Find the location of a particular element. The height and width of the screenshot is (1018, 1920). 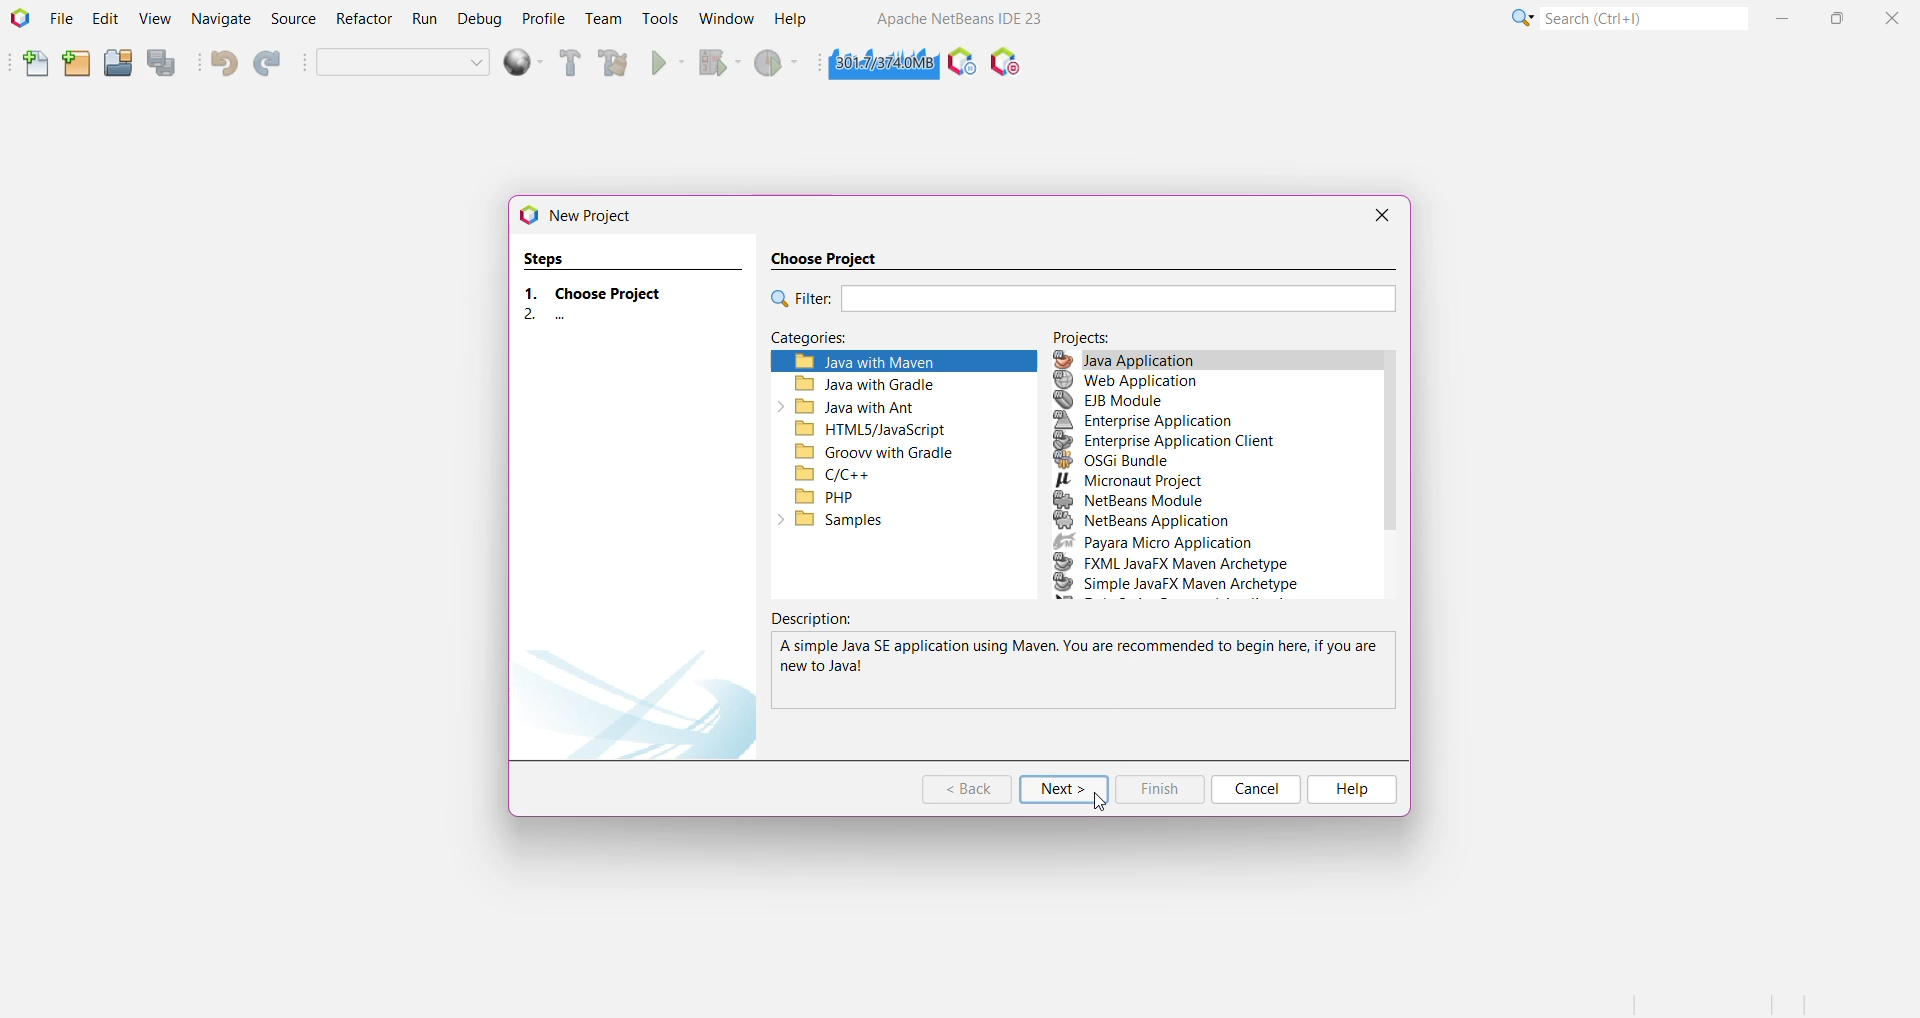

Java with Ant is located at coordinates (906, 407).